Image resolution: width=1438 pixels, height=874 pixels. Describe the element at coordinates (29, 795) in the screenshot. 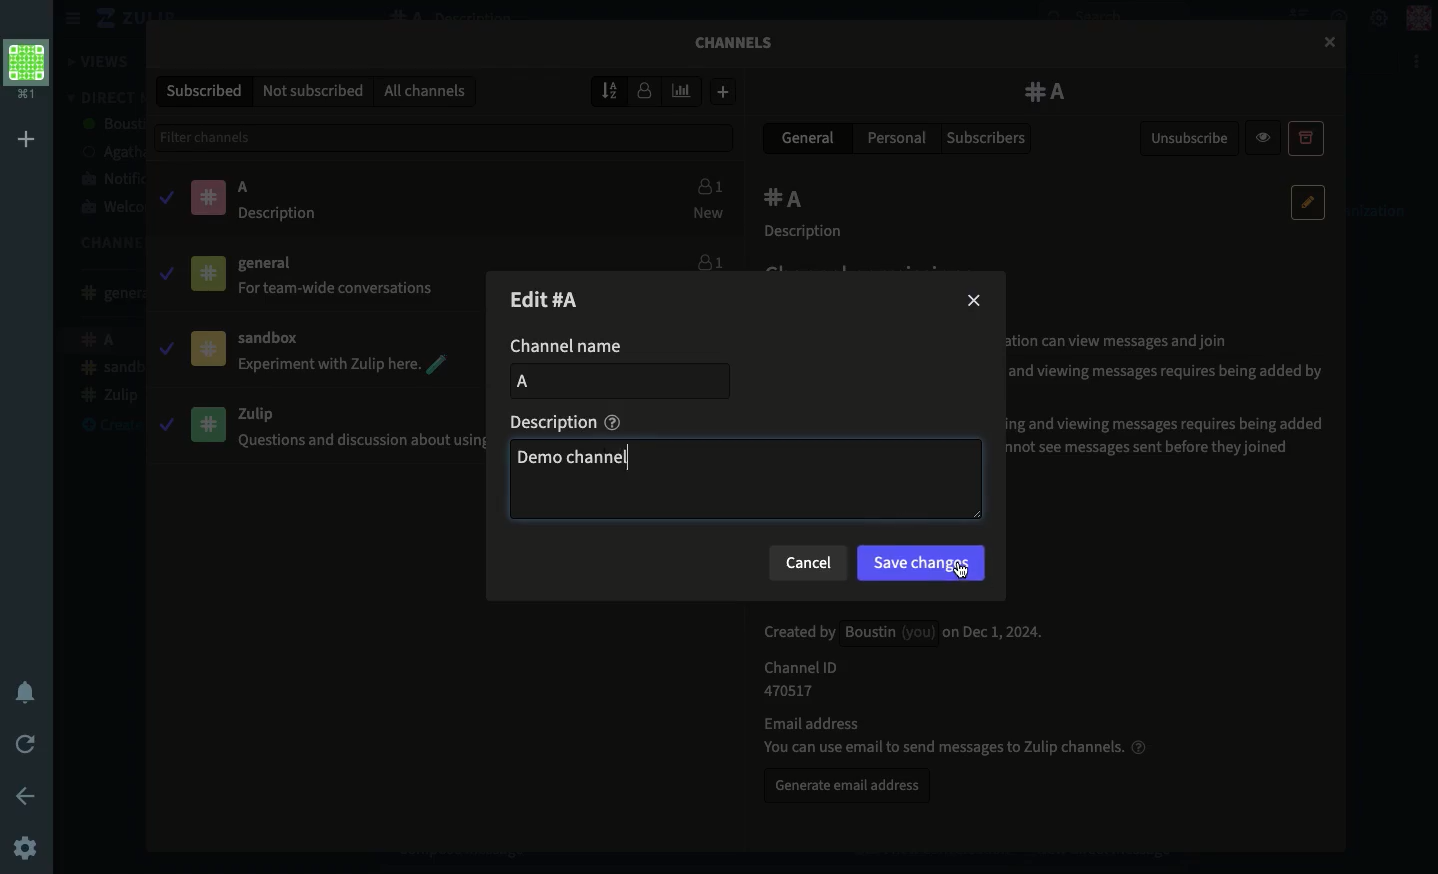

I see `Back` at that location.